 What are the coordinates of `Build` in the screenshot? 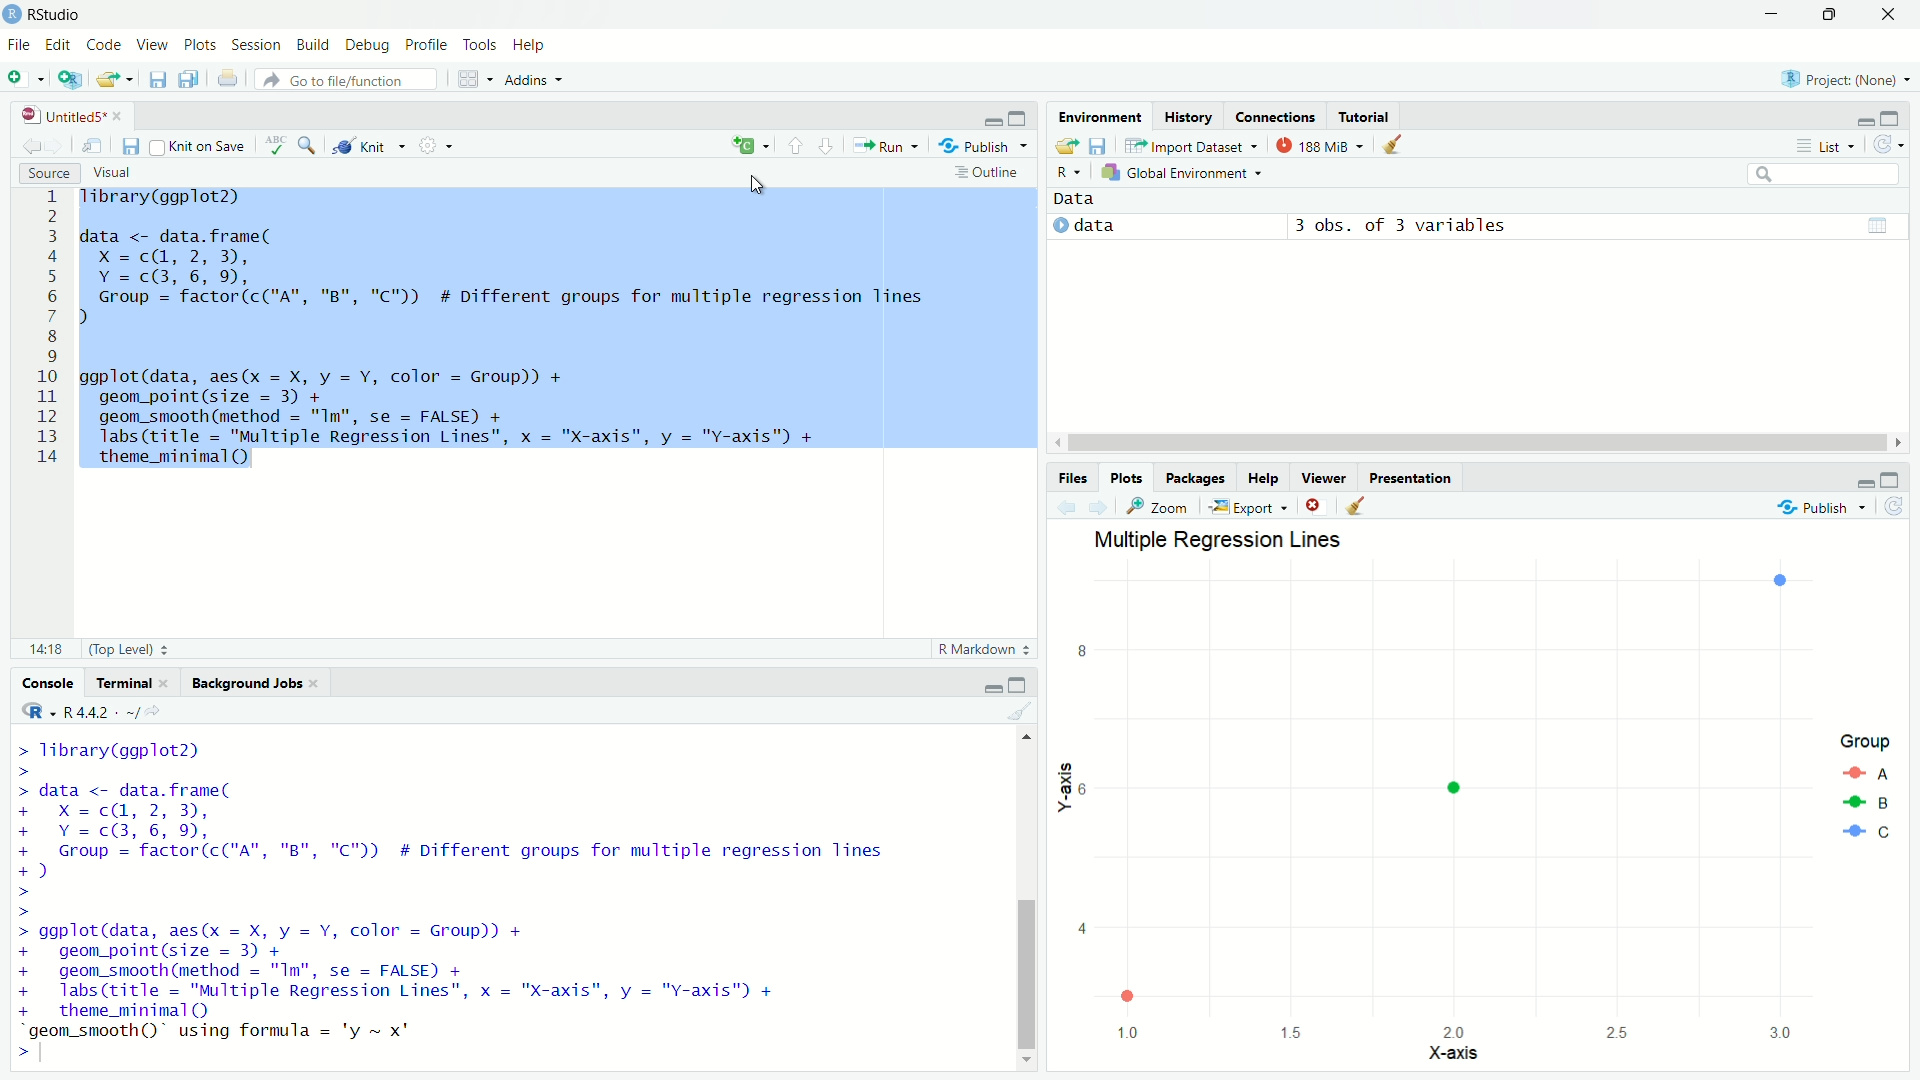 It's located at (312, 45).